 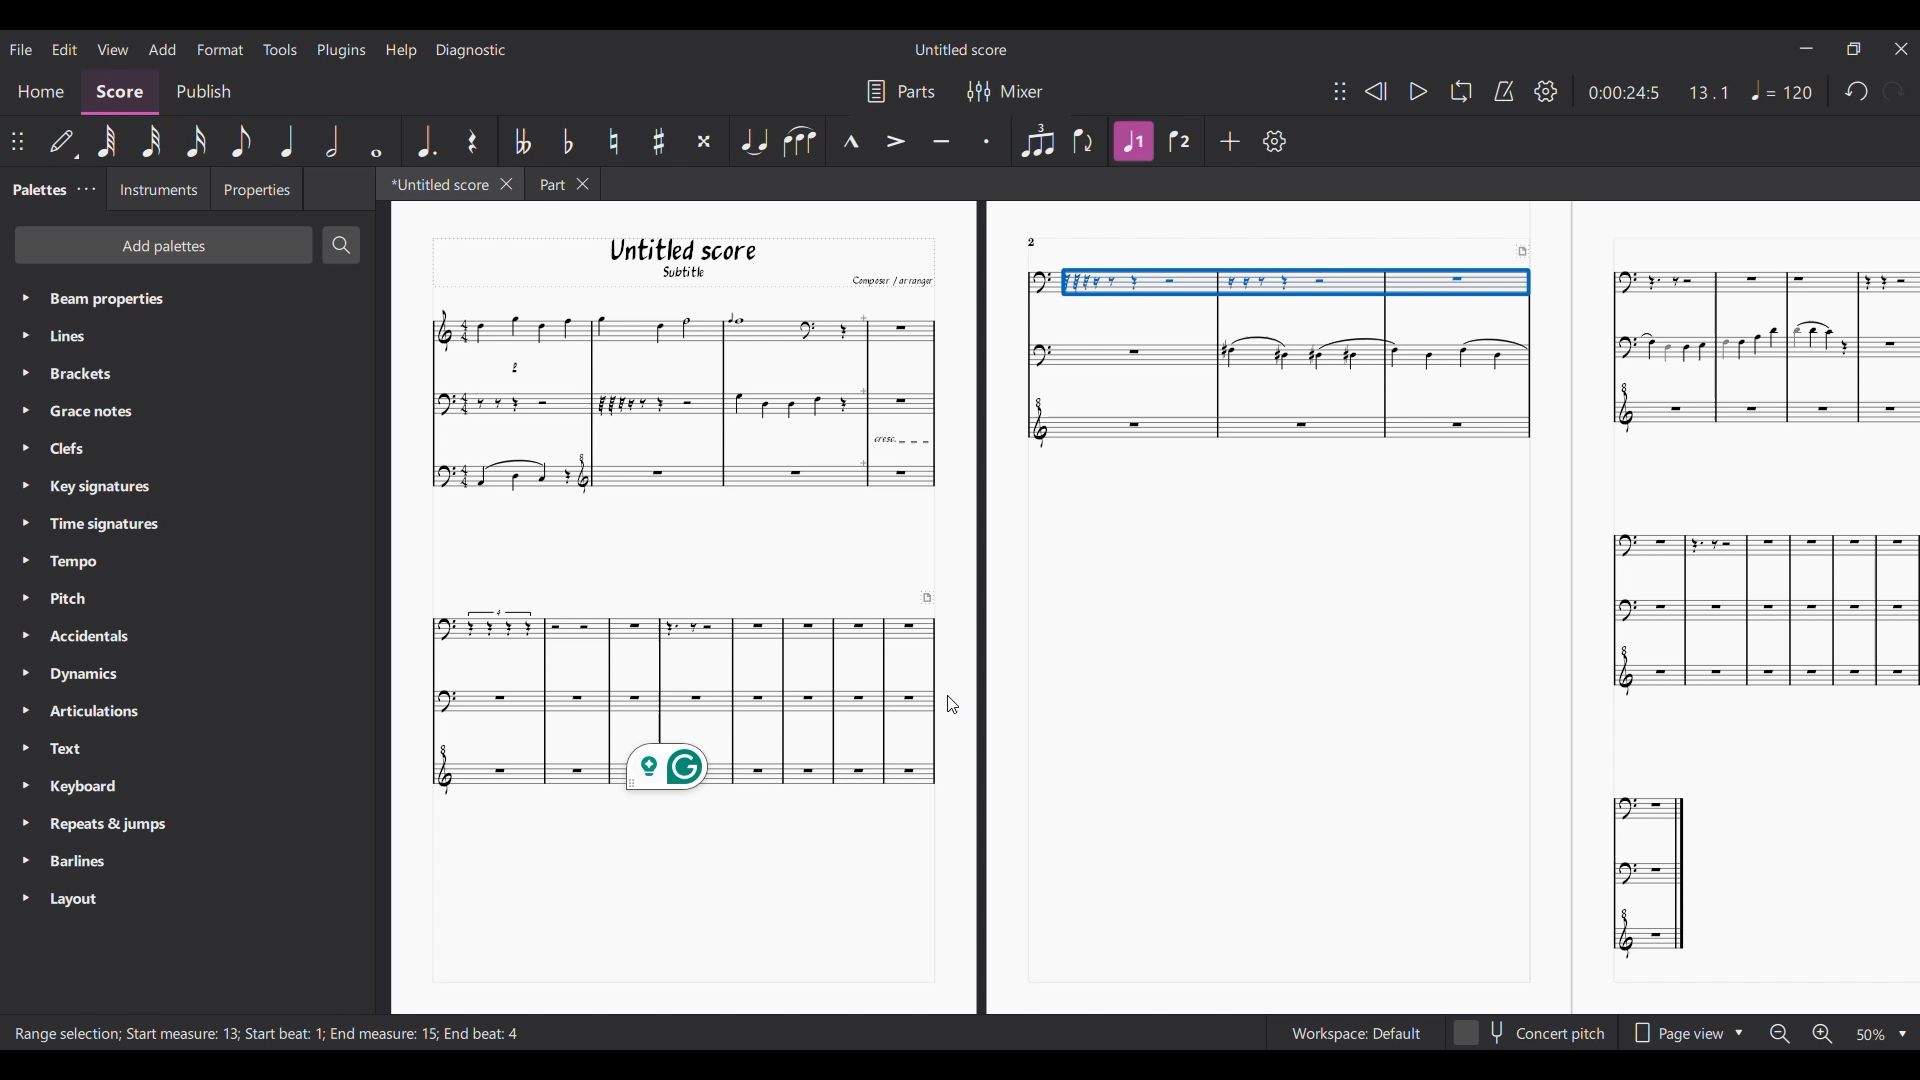 I want to click on Publish , so click(x=205, y=93).